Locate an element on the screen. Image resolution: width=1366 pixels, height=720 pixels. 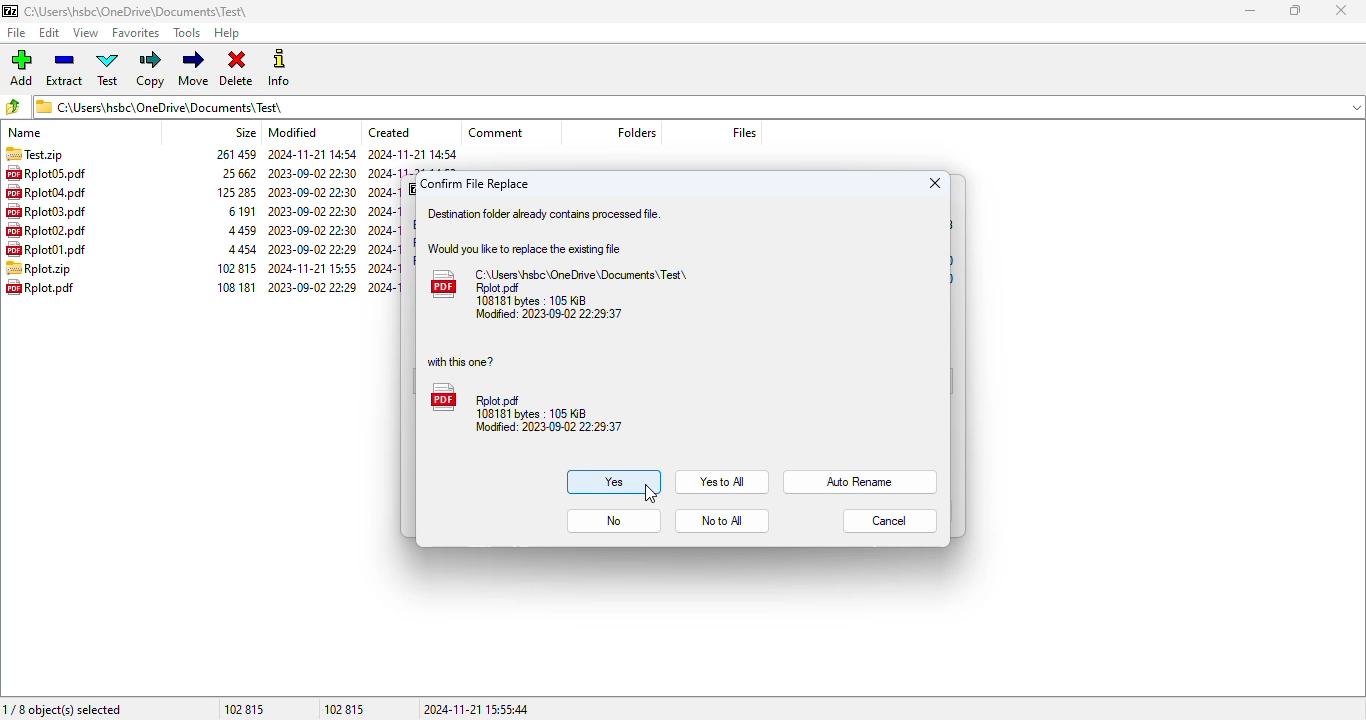
Test.zip is located at coordinates (34, 154).